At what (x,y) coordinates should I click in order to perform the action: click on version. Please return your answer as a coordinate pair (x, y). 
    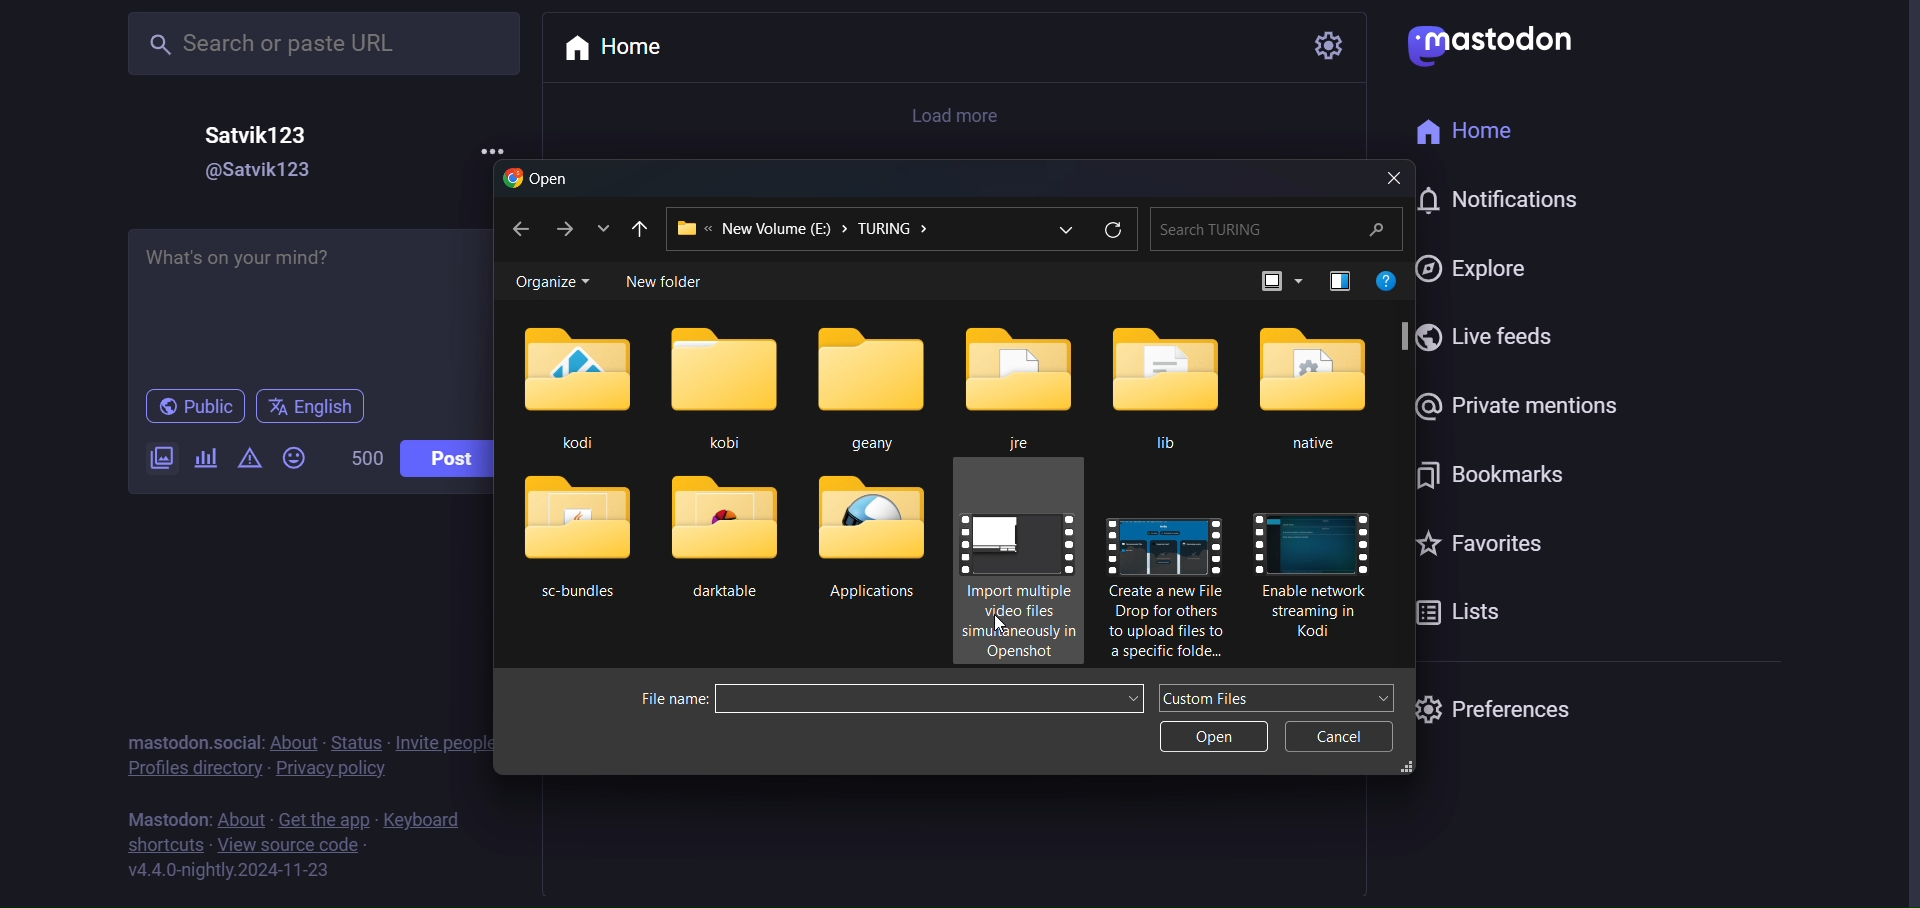
    Looking at the image, I should click on (228, 873).